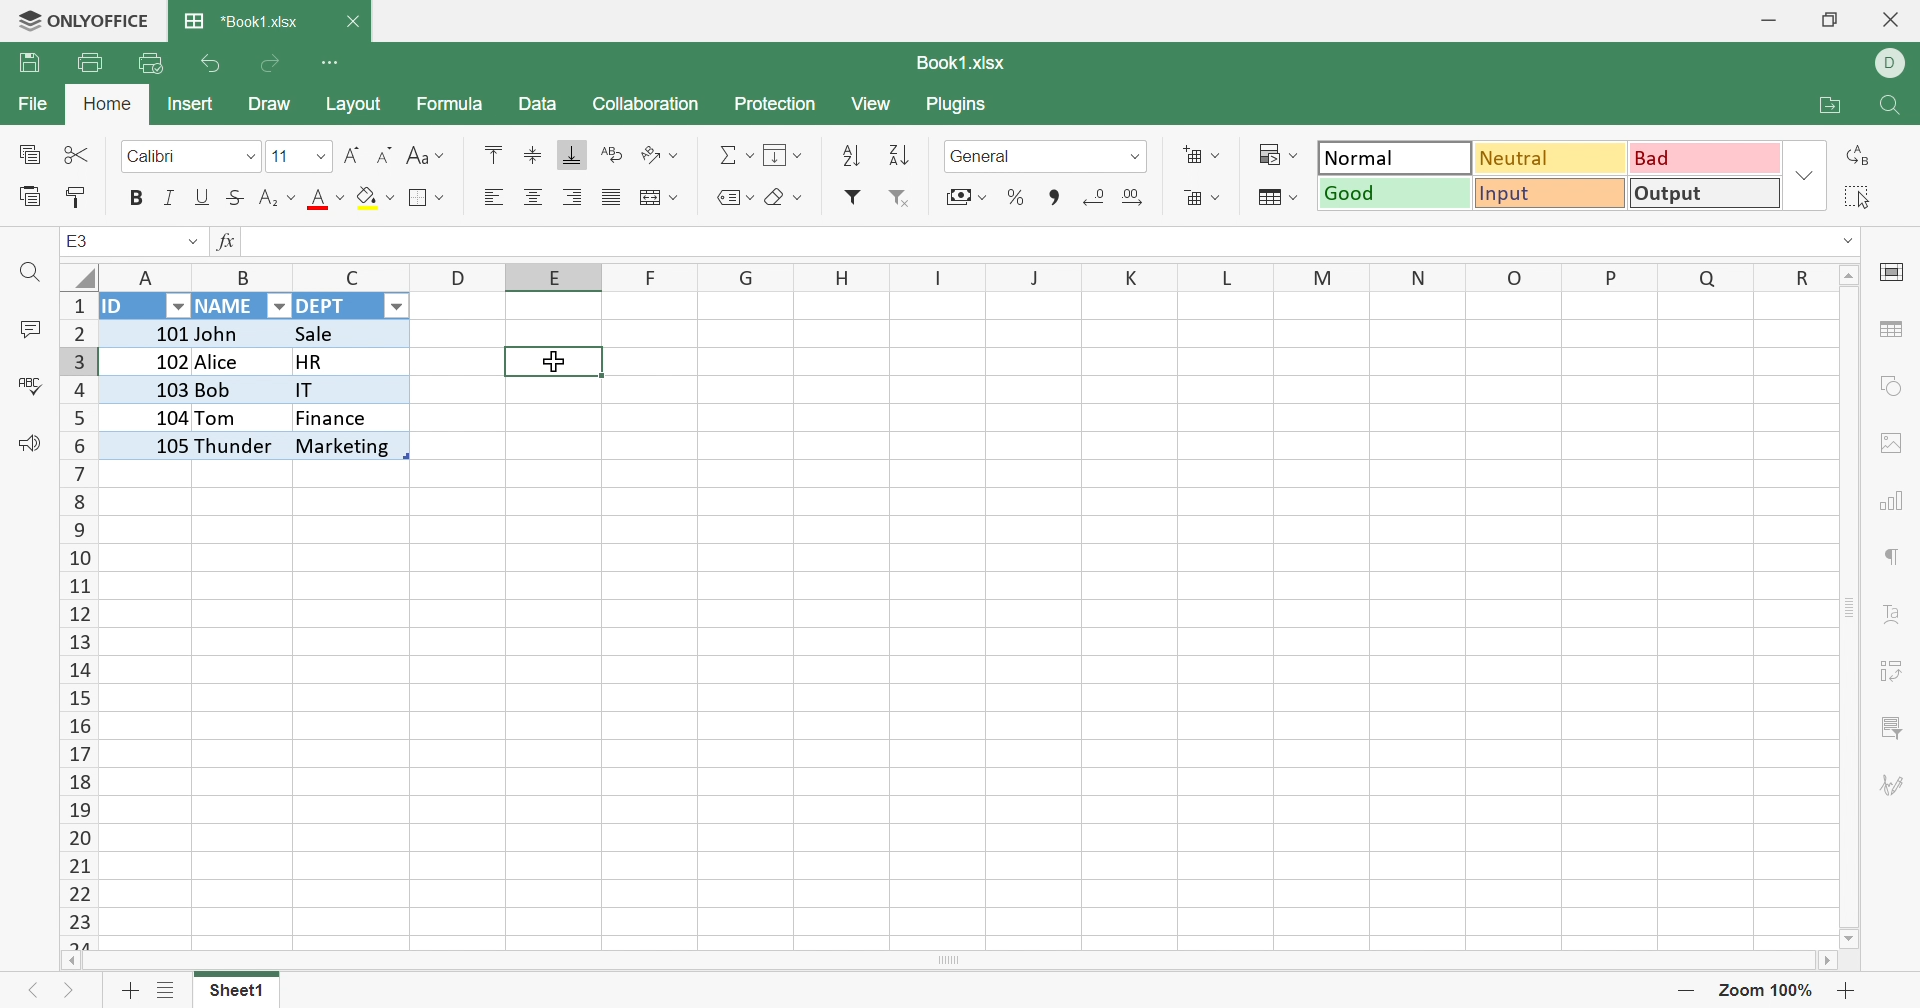  Describe the element at coordinates (1892, 616) in the screenshot. I see `Text Art settings` at that location.